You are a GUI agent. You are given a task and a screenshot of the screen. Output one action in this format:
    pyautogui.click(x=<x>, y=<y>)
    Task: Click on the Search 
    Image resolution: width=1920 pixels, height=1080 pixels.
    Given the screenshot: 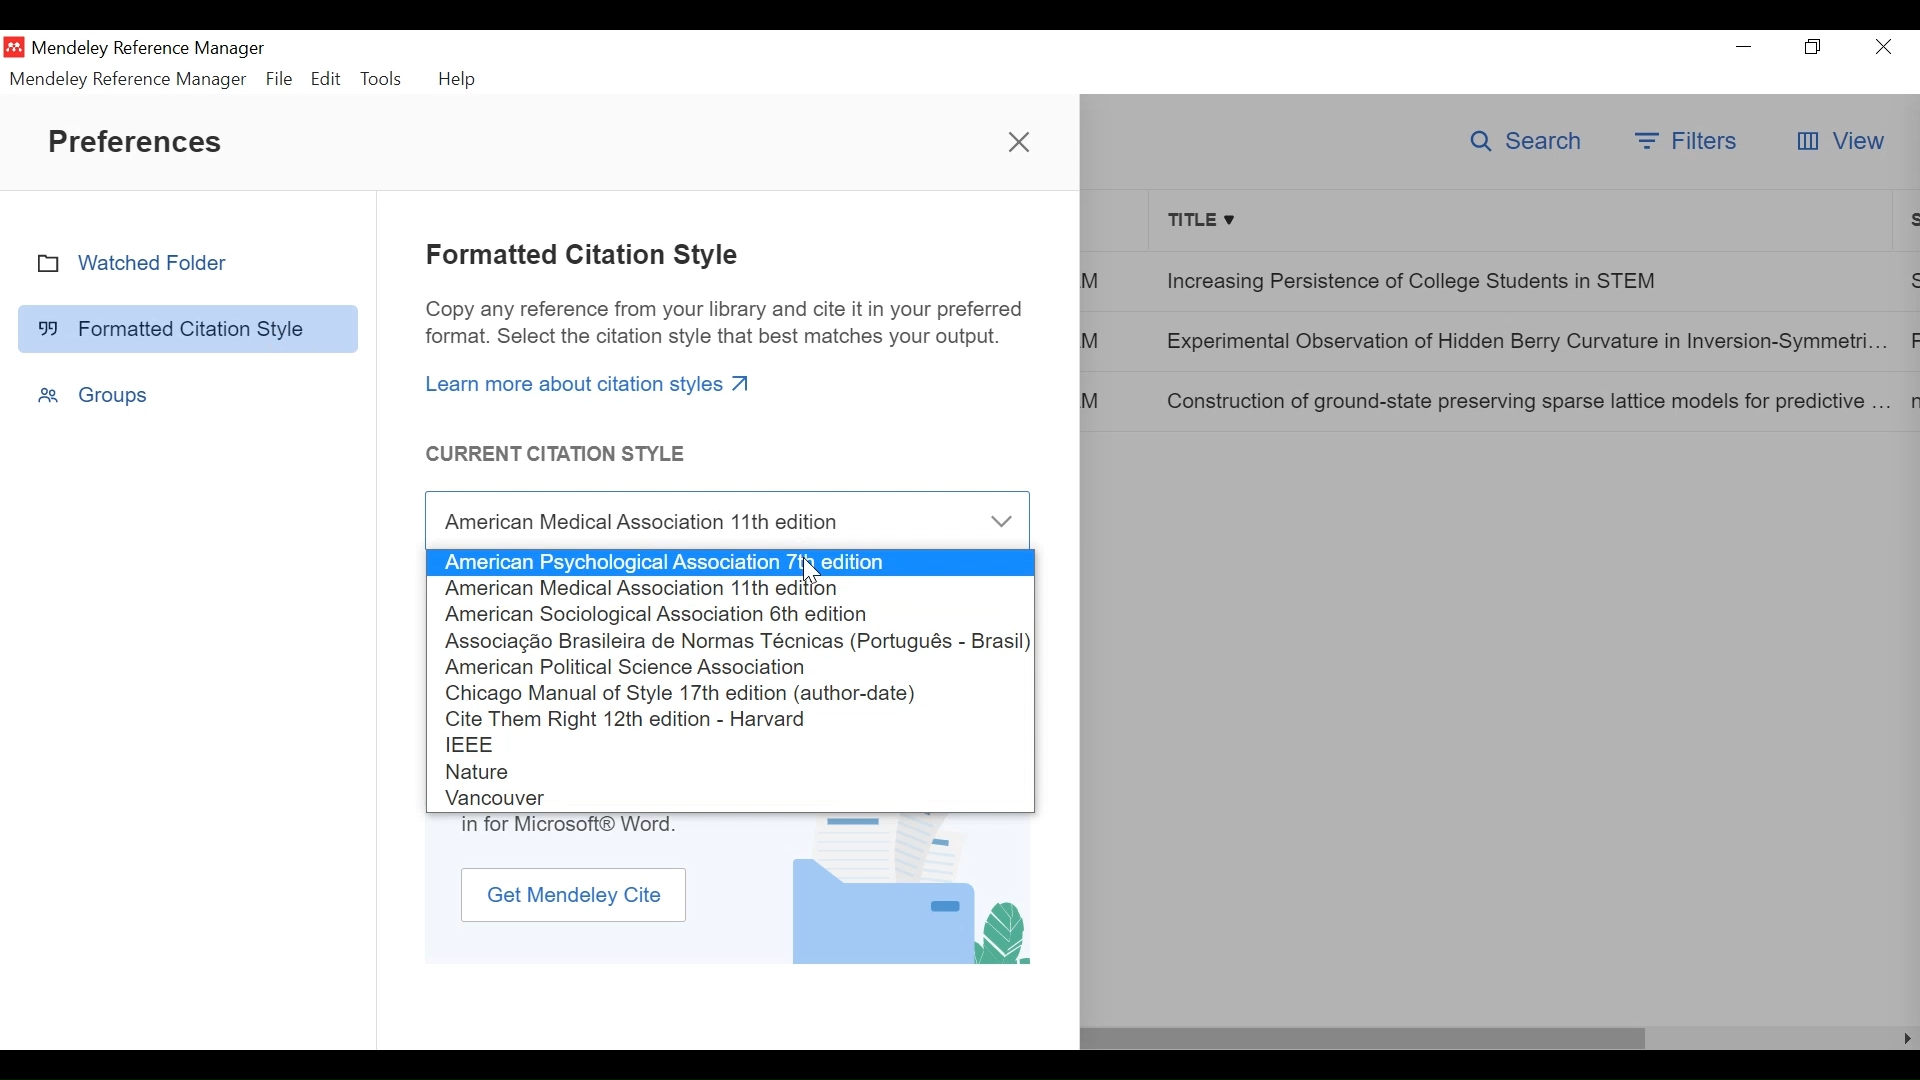 What is the action you would take?
    pyautogui.click(x=1529, y=142)
    